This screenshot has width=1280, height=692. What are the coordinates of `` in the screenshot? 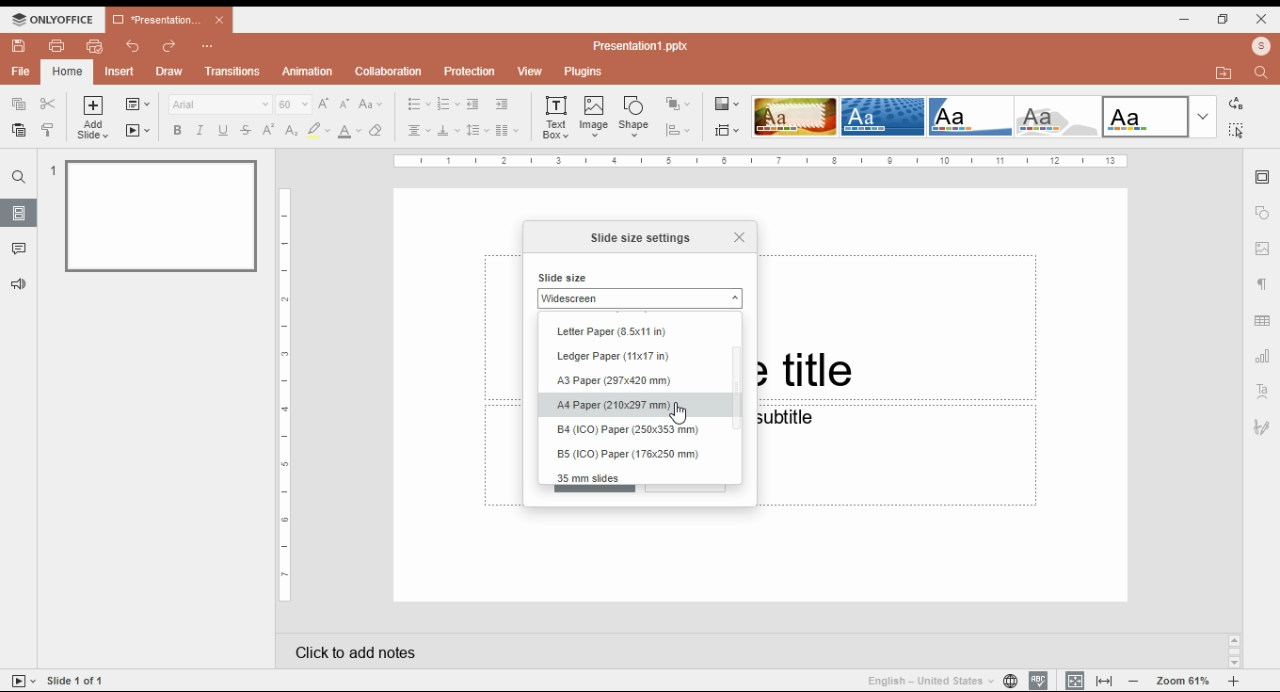 It's located at (1265, 428).